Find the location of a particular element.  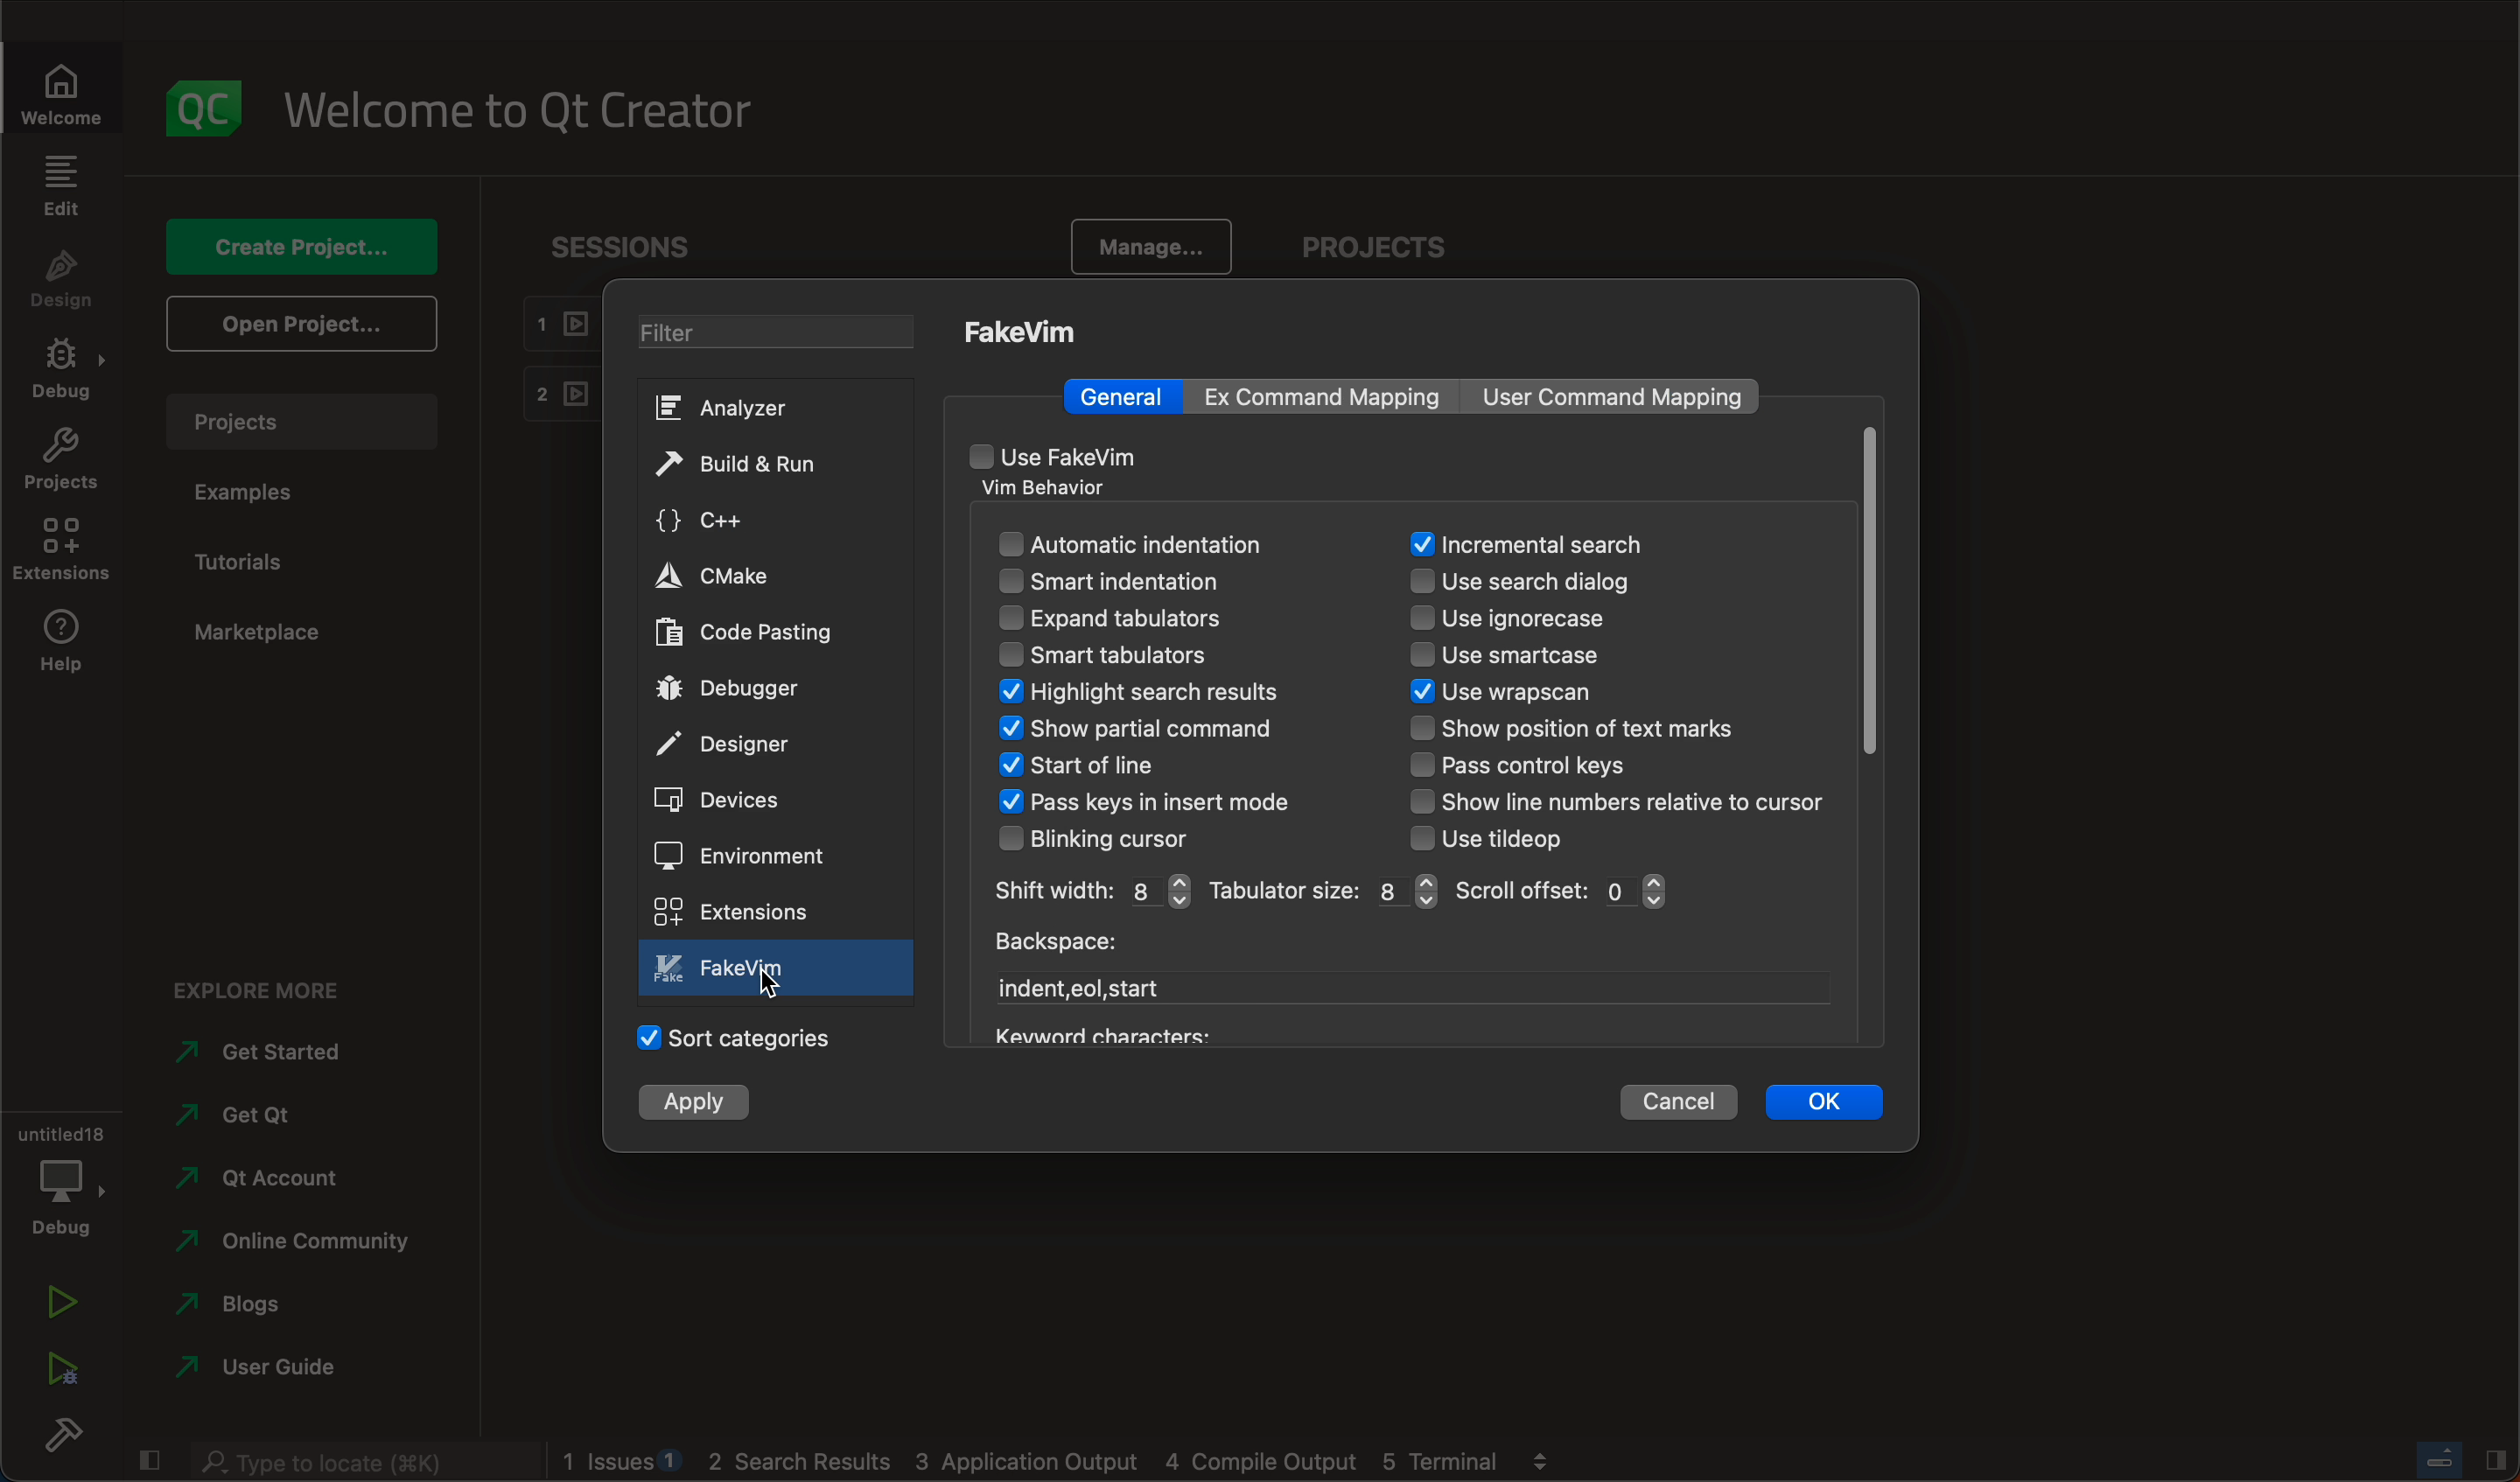

marketplace is located at coordinates (264, 632).